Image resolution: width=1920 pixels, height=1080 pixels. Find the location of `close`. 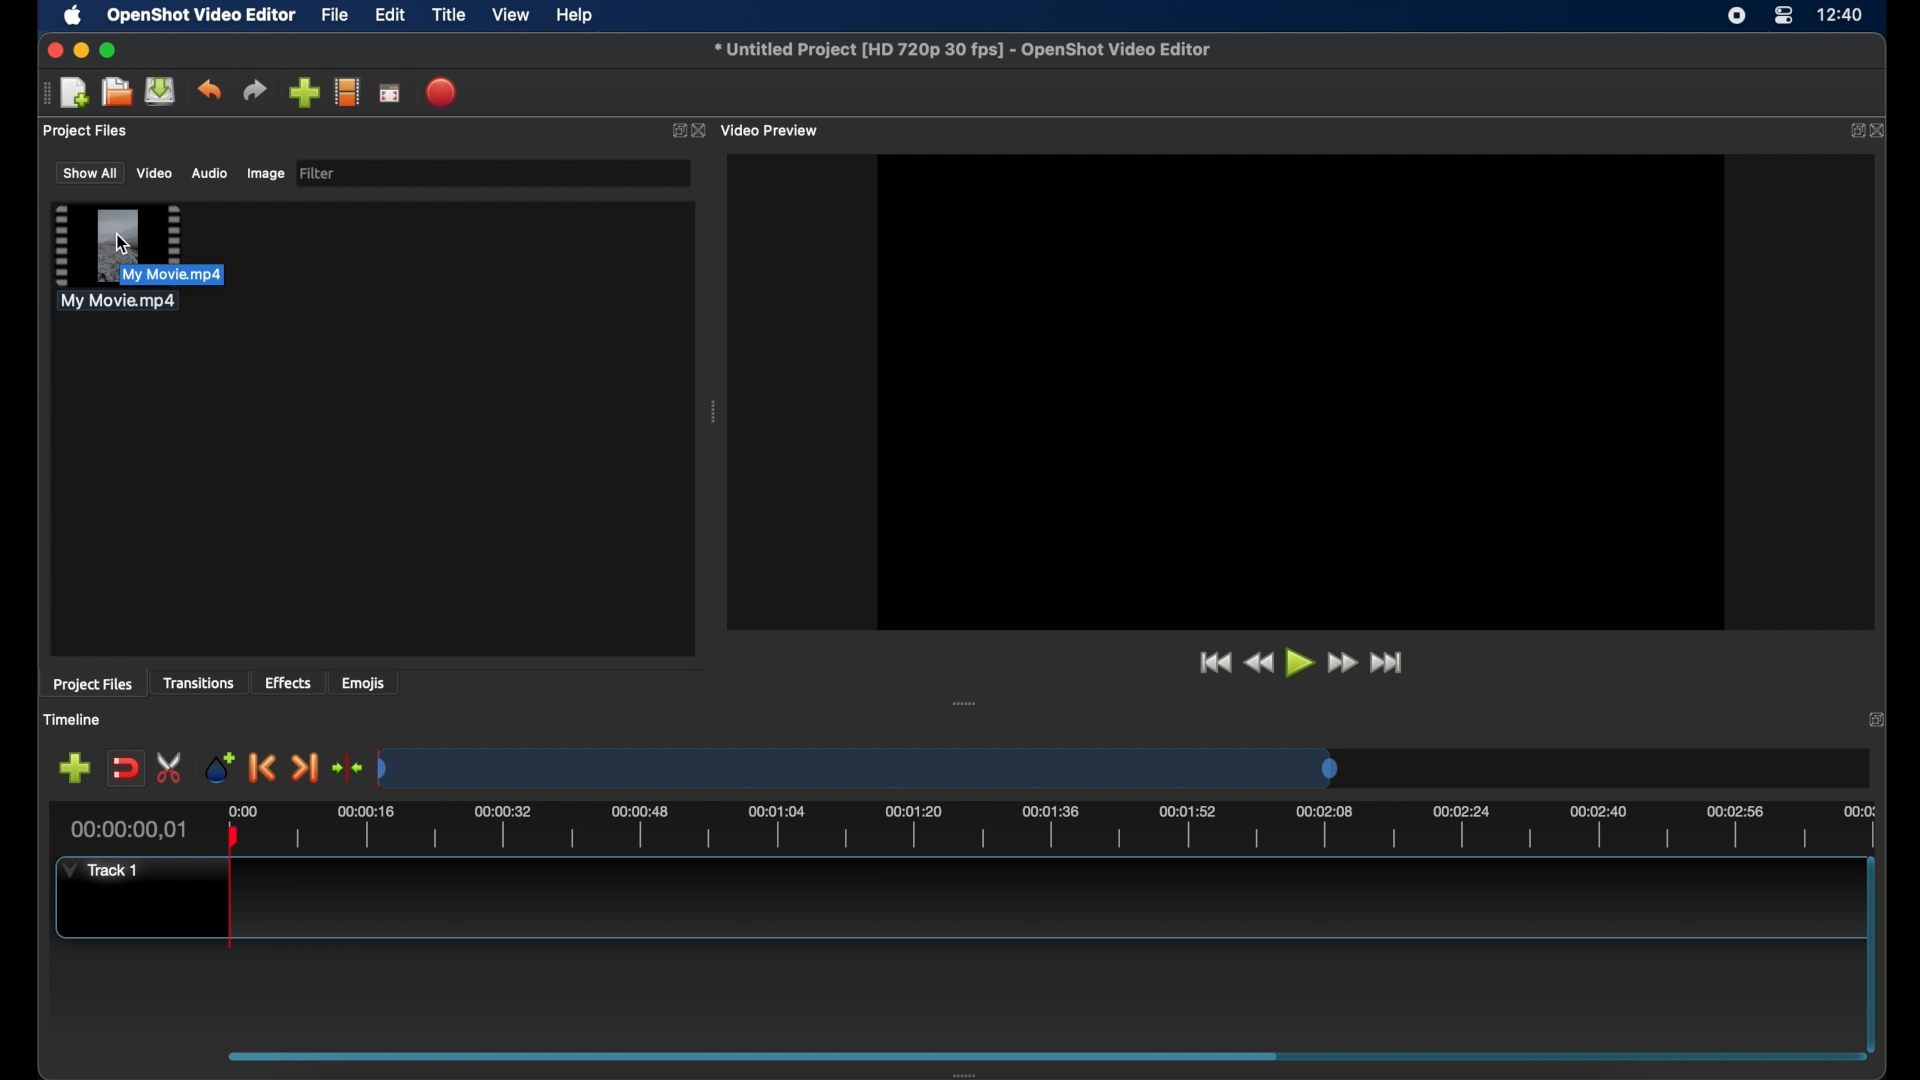

close is located at coordinates (1881, 132).